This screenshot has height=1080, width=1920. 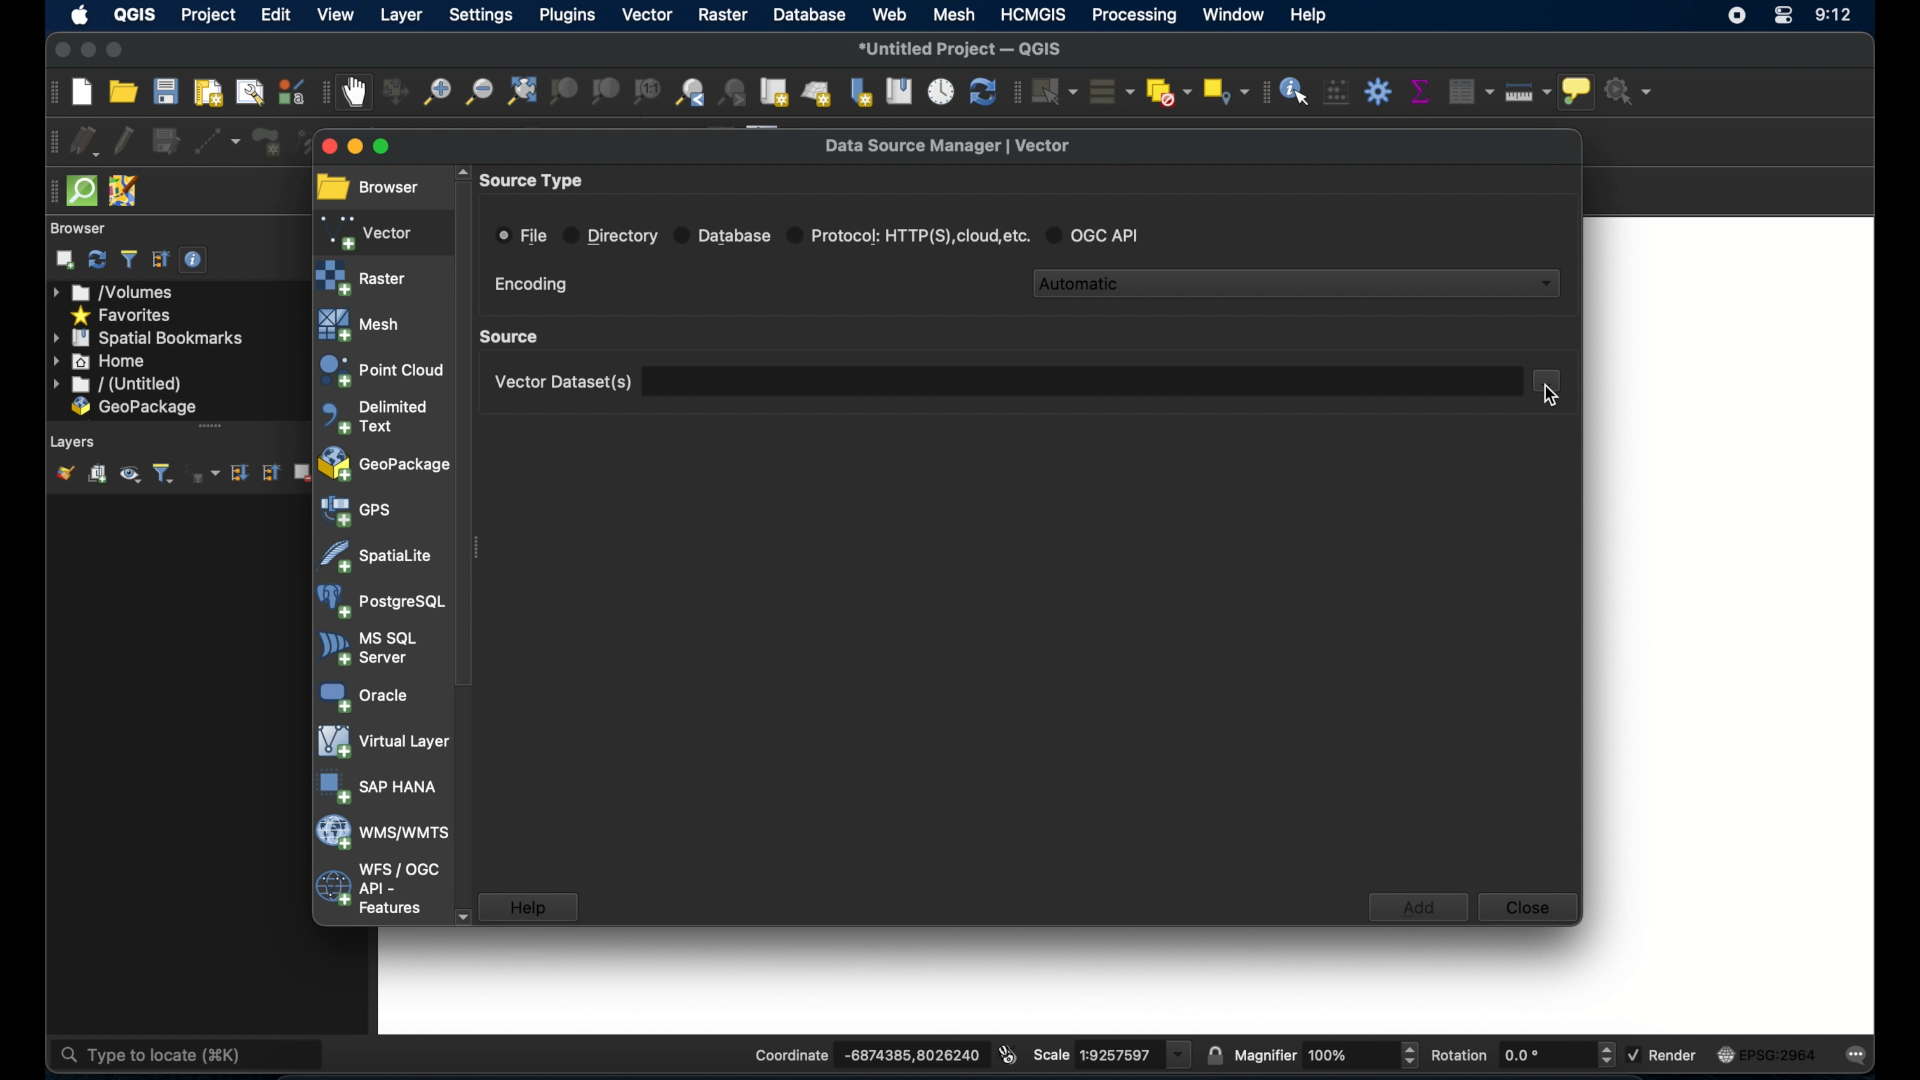 I want to click on pan map, so click(x=356, y=94).